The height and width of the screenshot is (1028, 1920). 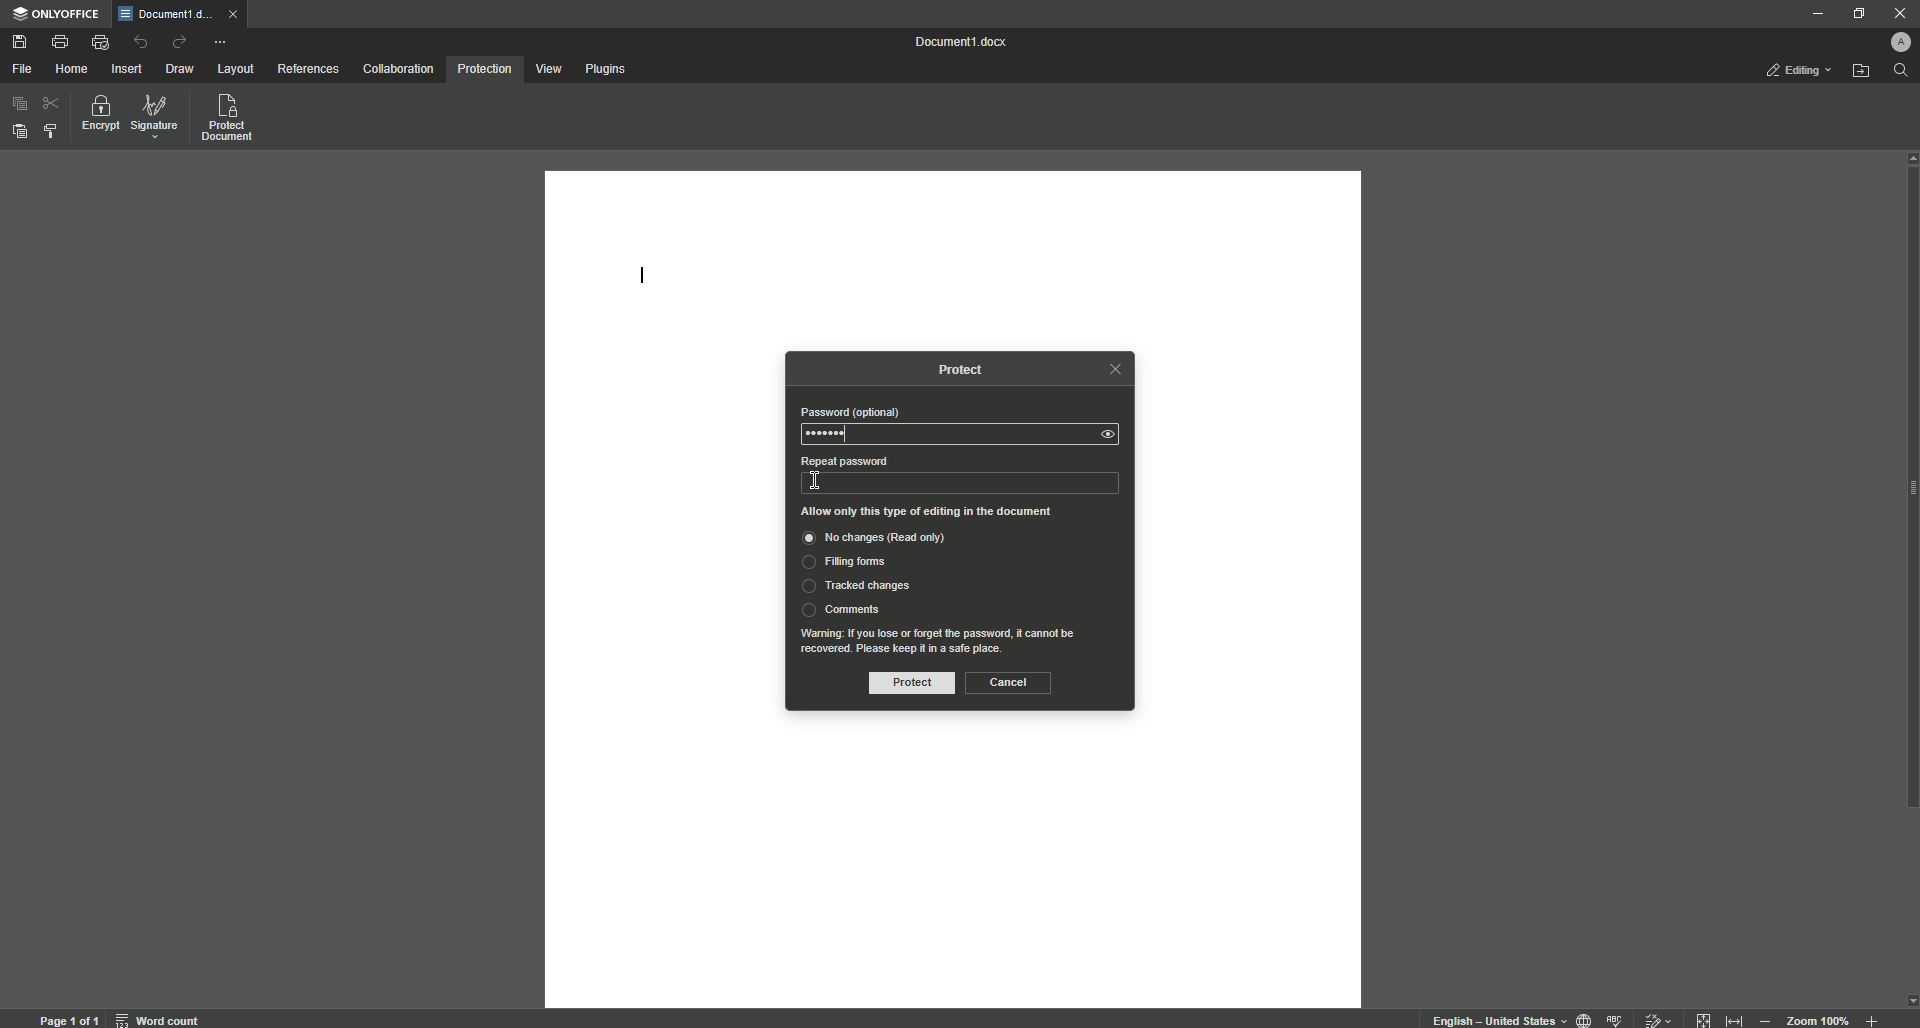 I want to click on text, so click(x=945, y=640).